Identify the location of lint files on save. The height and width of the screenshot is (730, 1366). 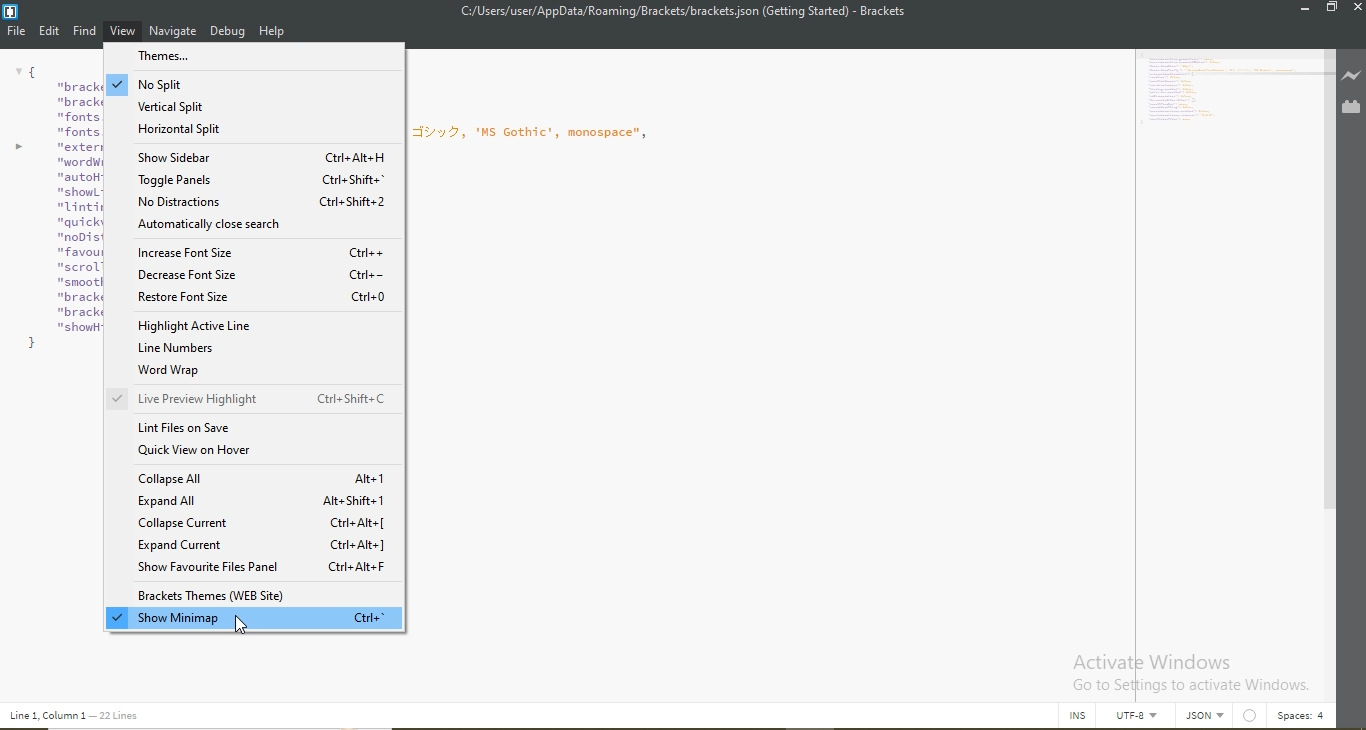
(260, 429).